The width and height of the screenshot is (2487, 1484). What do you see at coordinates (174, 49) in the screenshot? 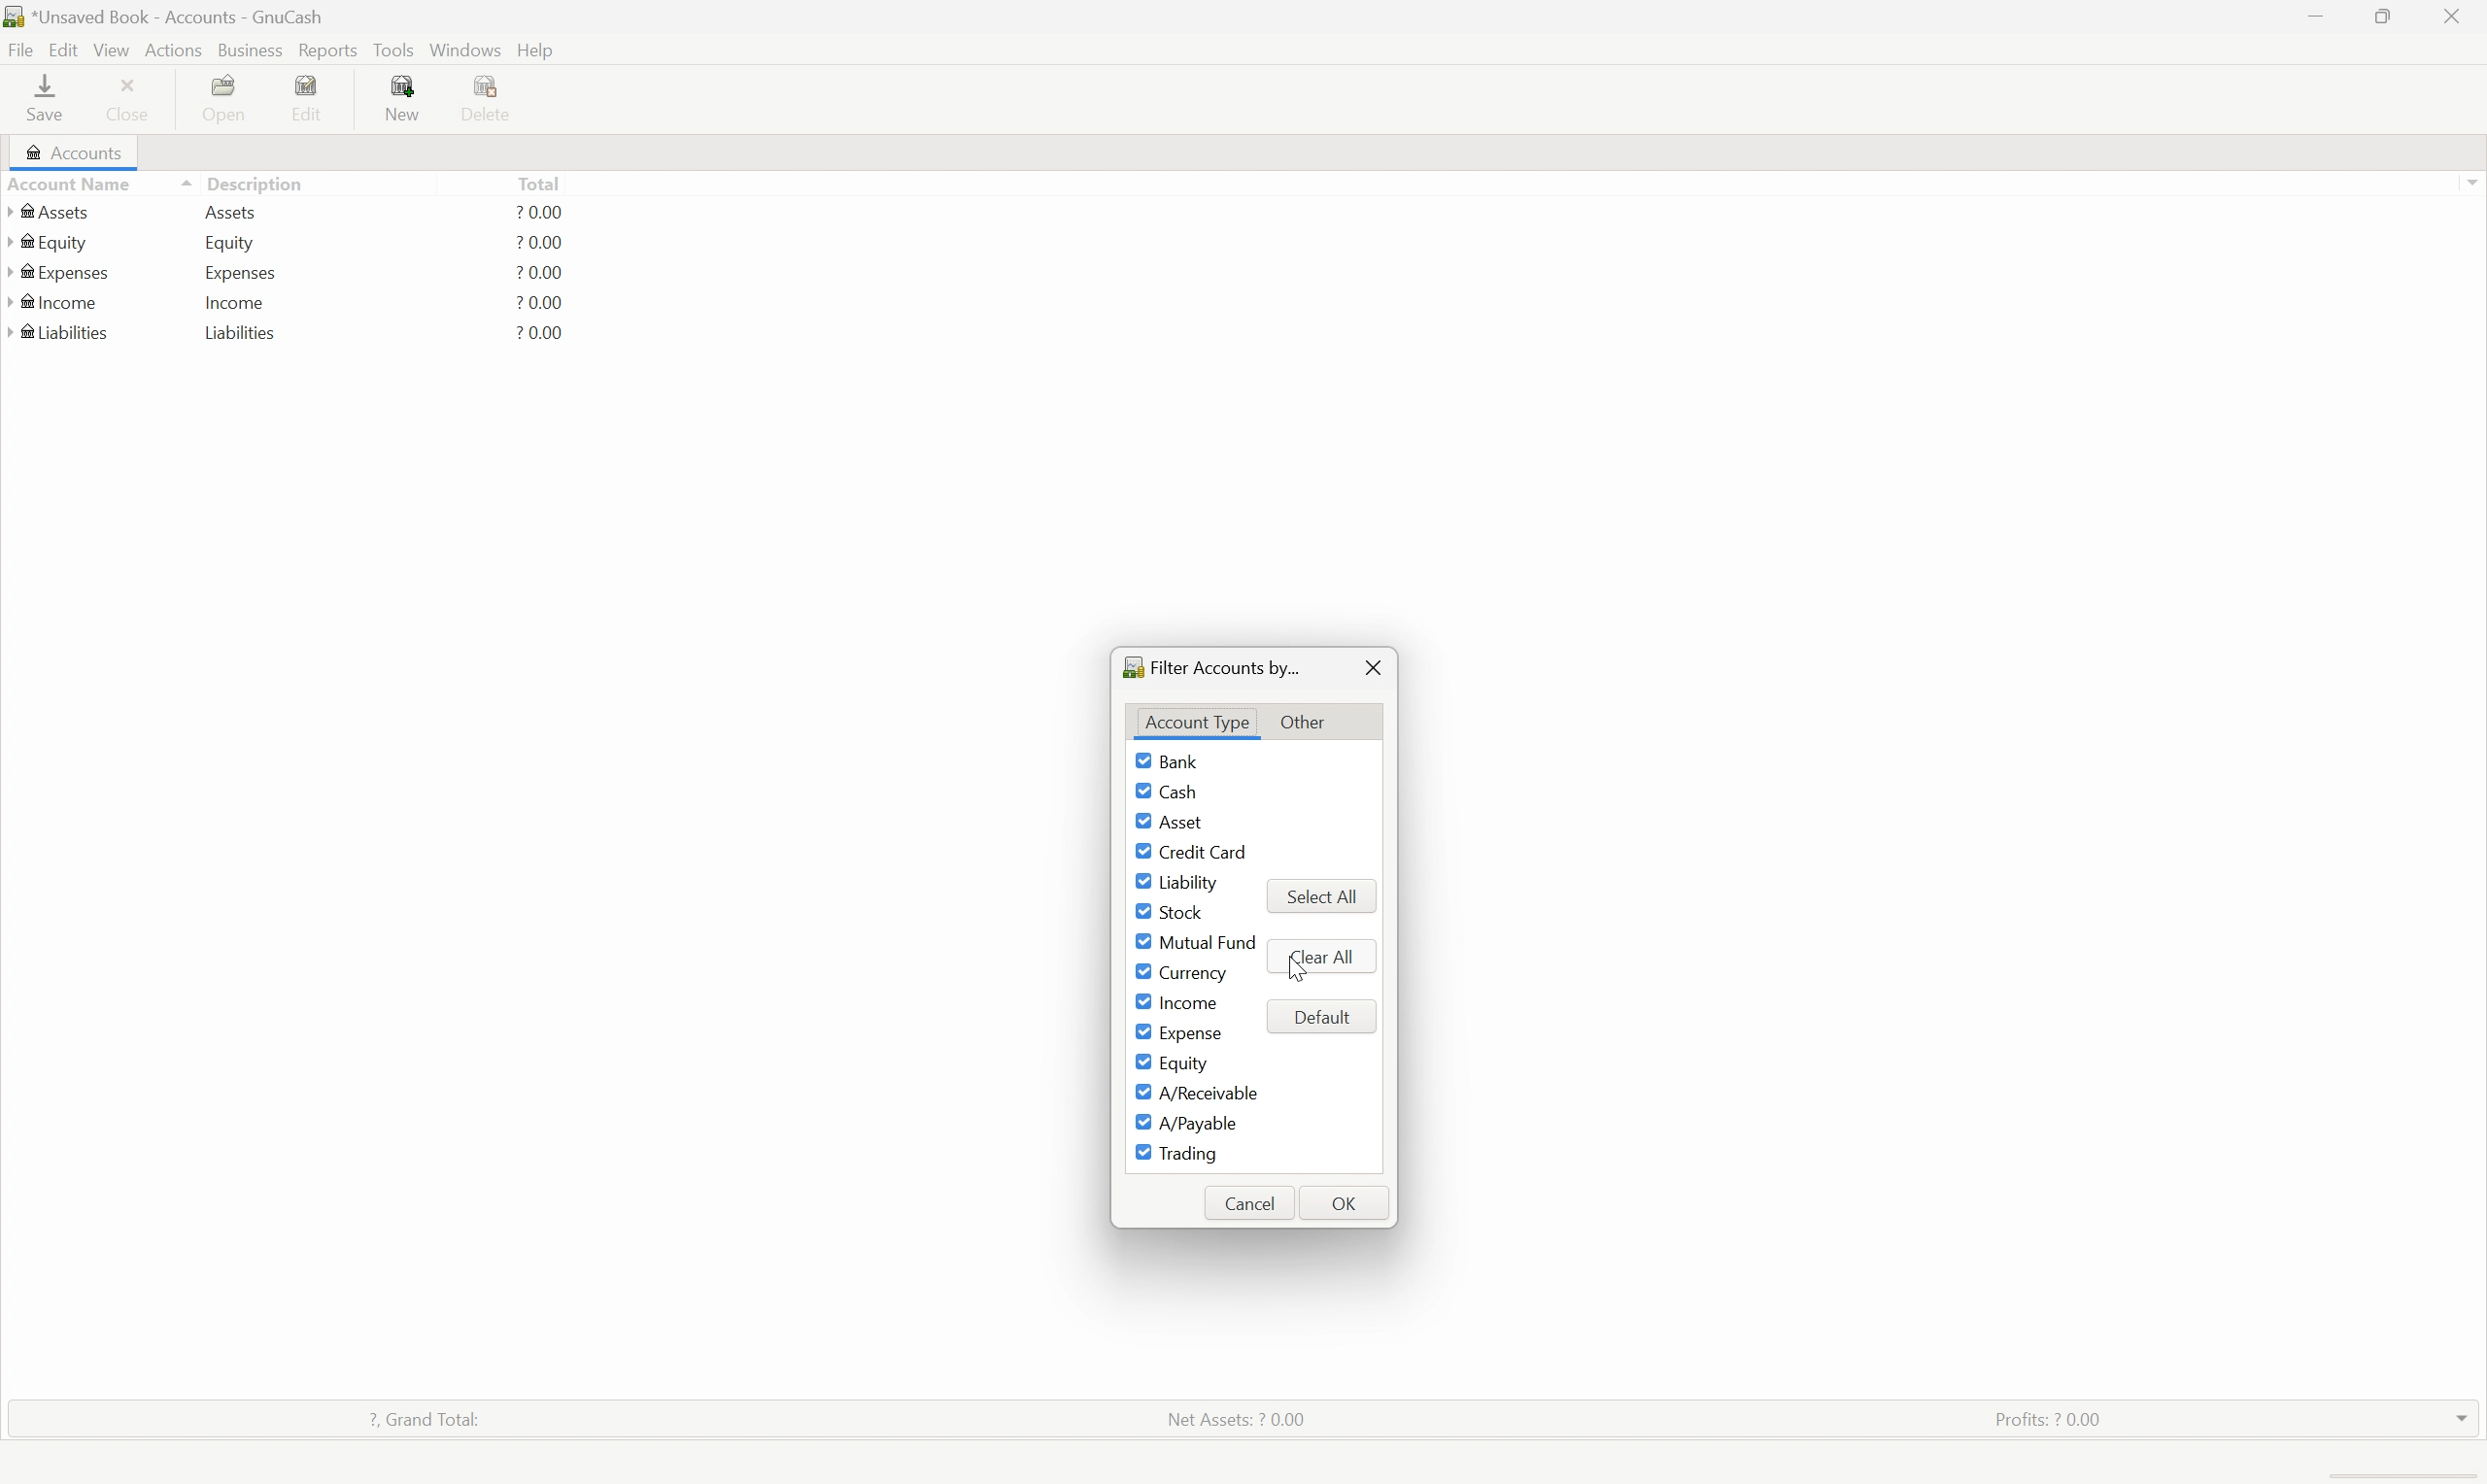
I see `Actions` at bounding box center [174, 49].